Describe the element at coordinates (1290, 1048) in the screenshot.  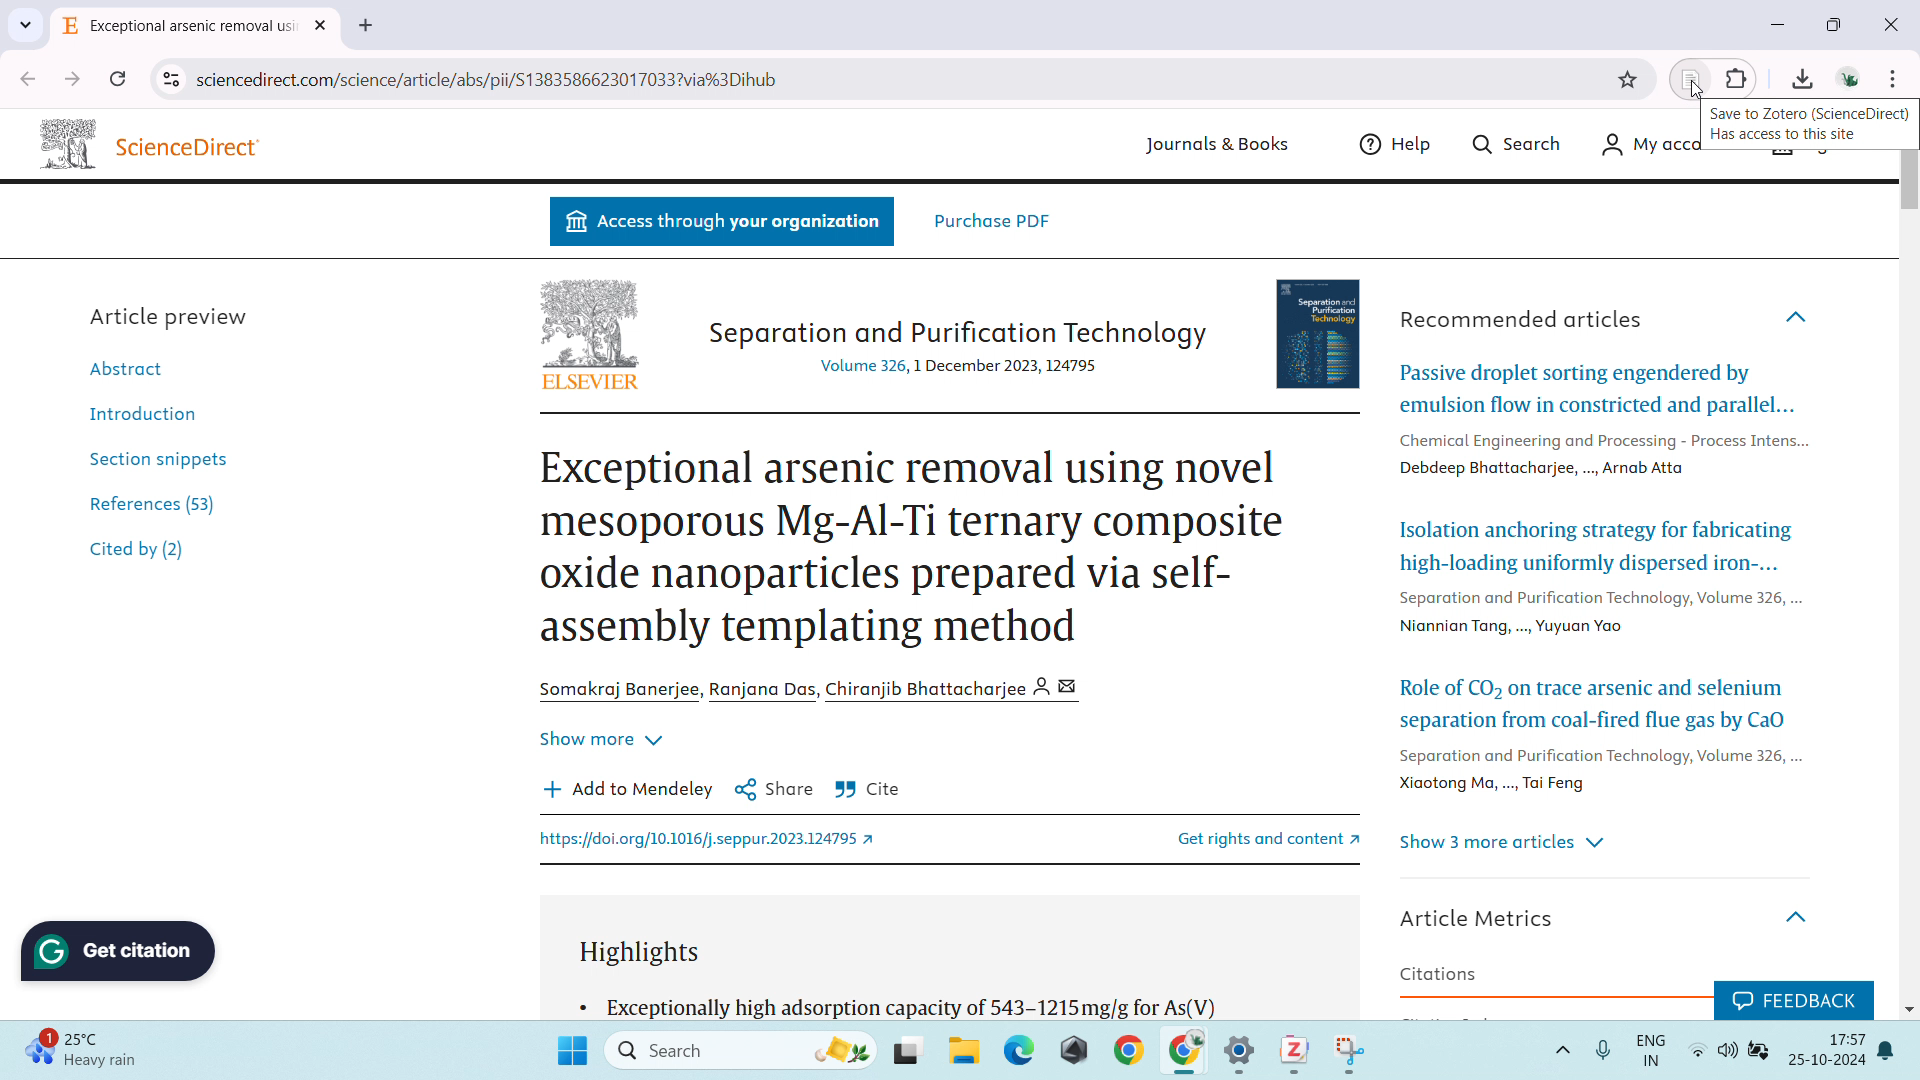
I see `zotero app` at that location.